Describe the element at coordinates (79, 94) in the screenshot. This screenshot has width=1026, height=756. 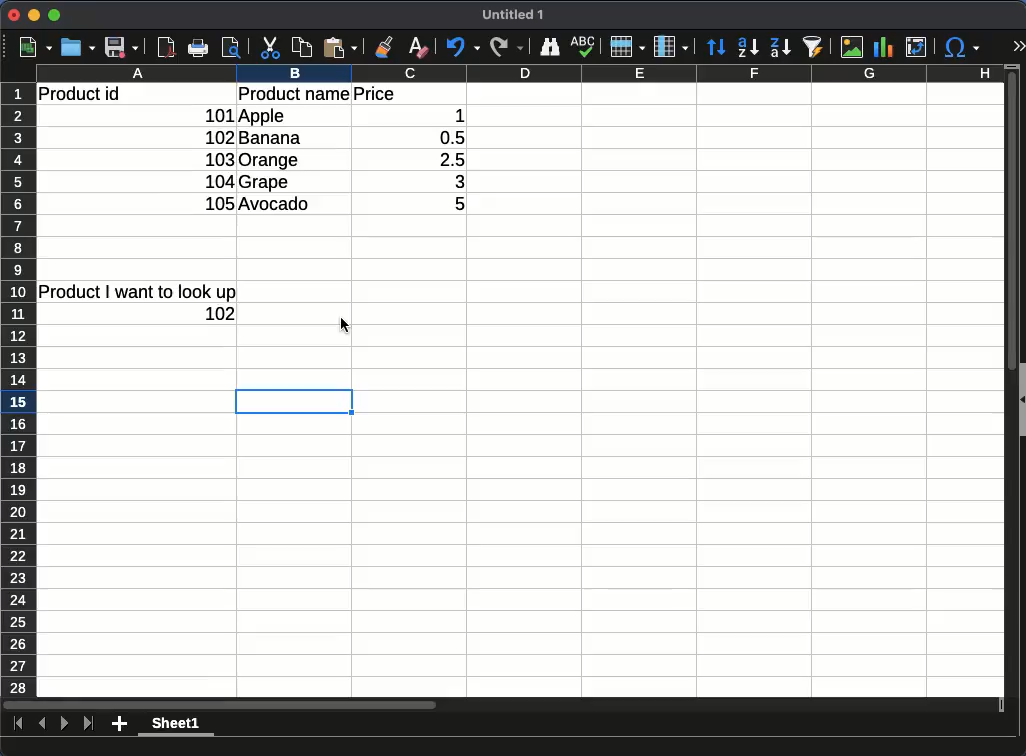
I see `product id` at that location.